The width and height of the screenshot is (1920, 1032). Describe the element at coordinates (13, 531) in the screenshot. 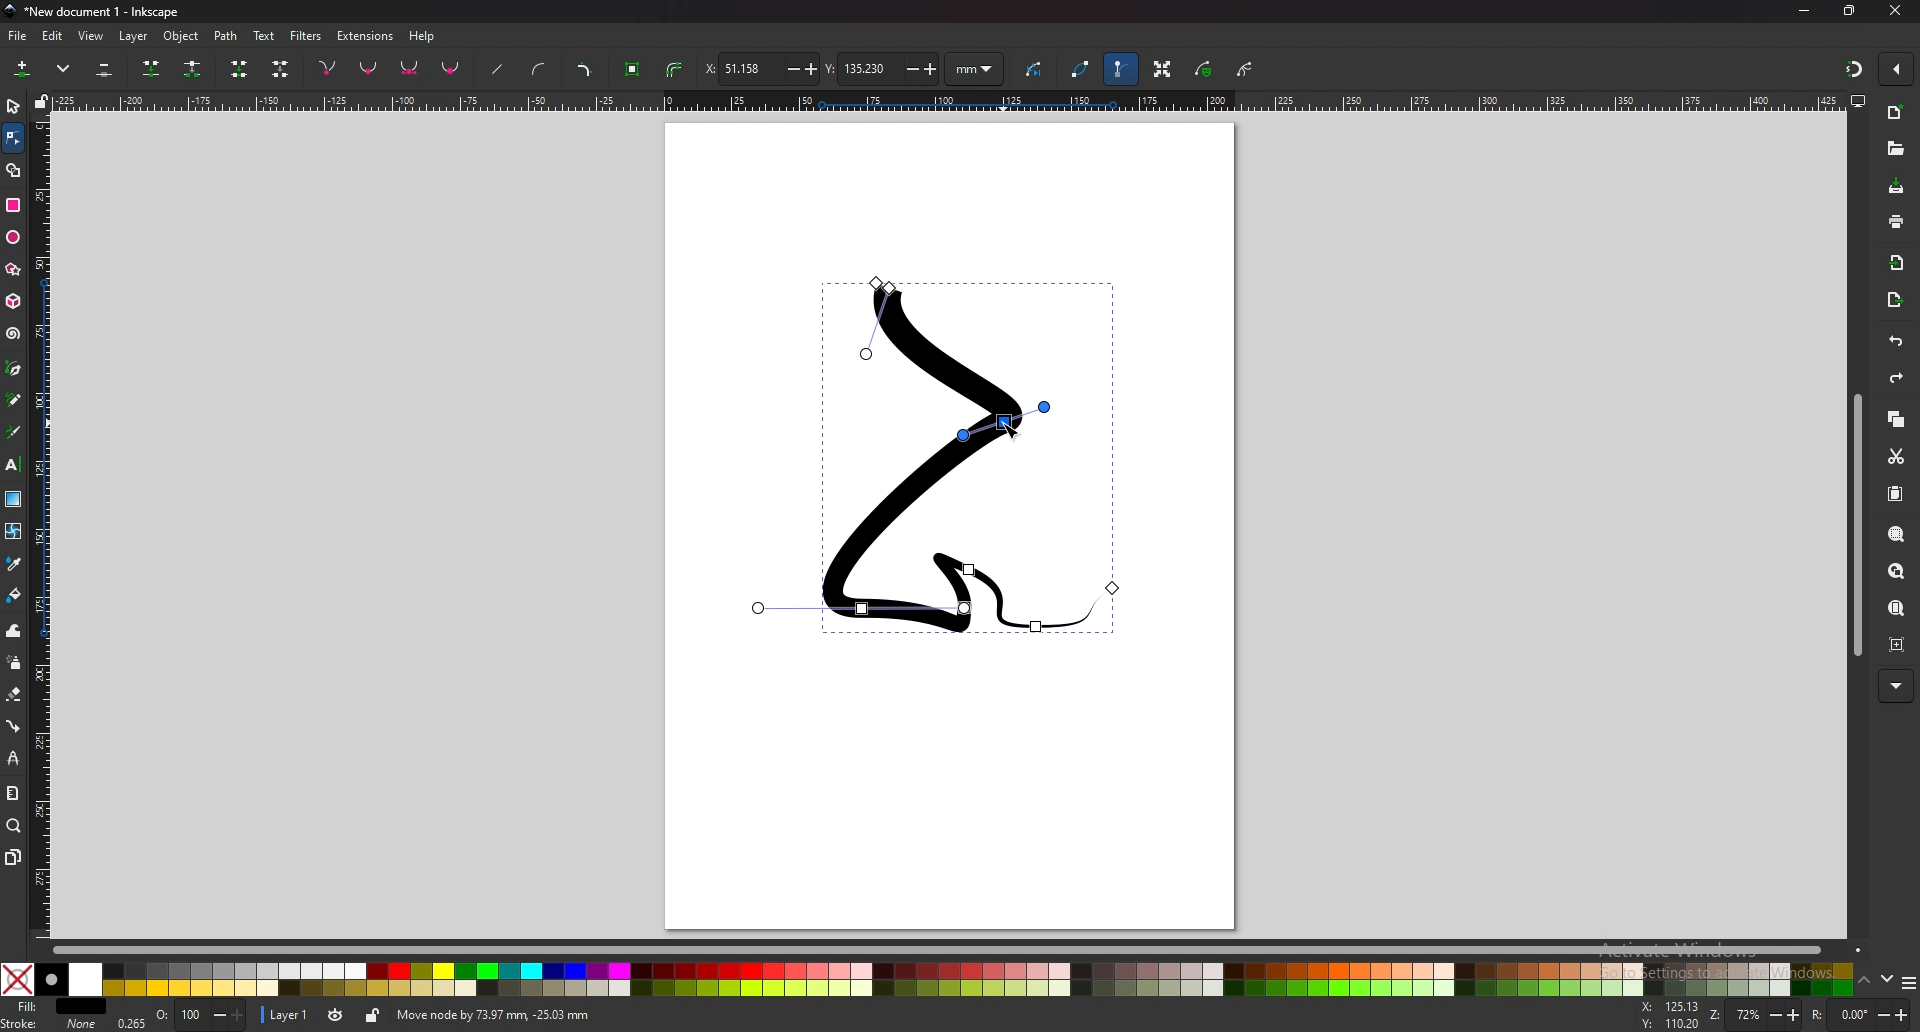

I see `mesh` at that location.